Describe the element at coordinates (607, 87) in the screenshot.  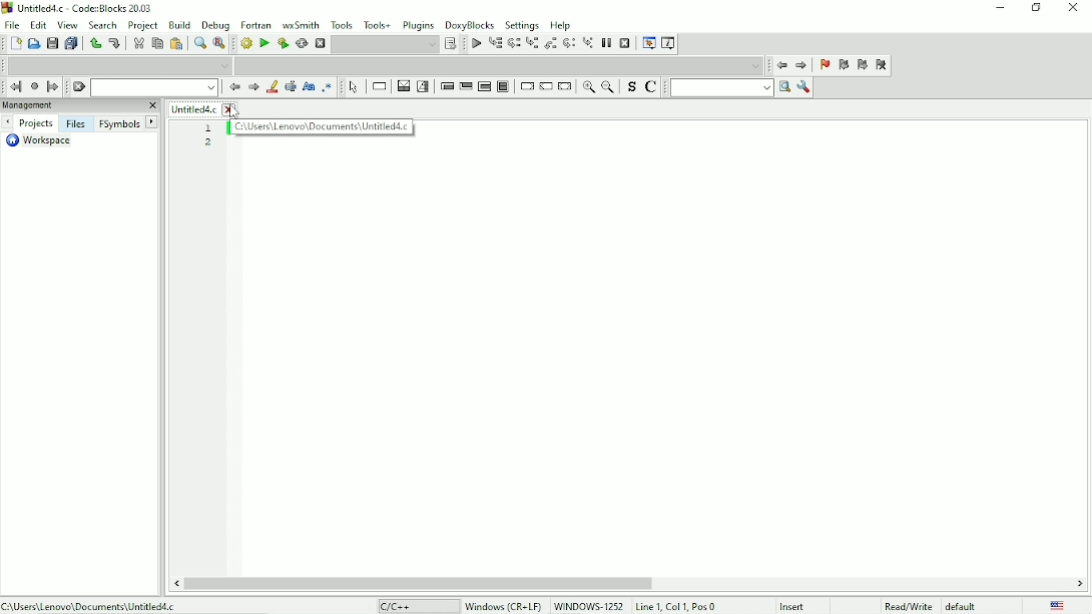
I see `Zoom out` at that location.